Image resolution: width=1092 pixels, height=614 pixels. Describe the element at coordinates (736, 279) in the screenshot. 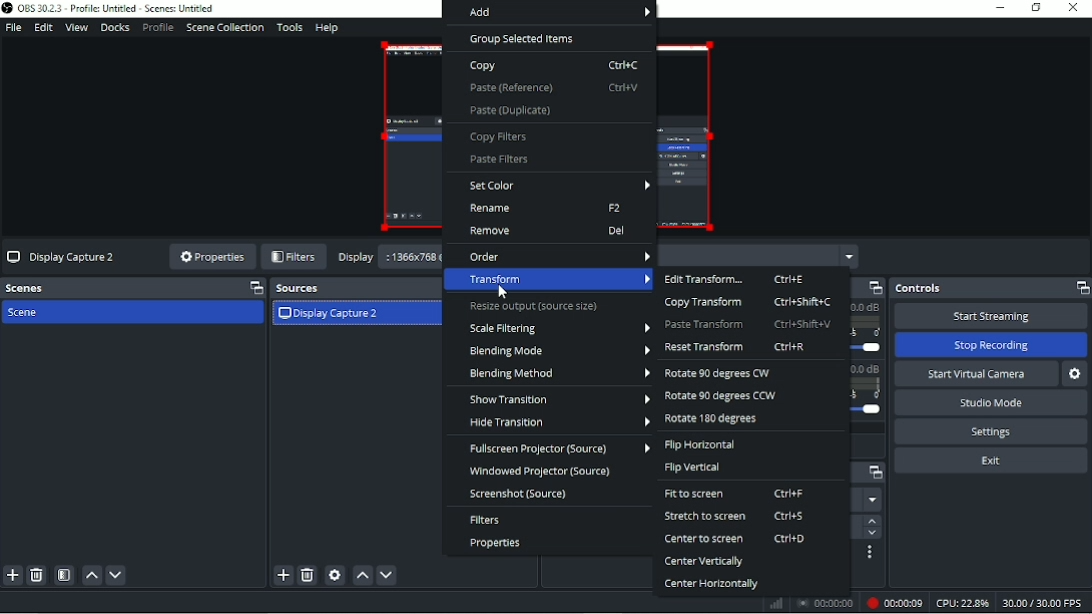

I see `Edit transform` at that location.